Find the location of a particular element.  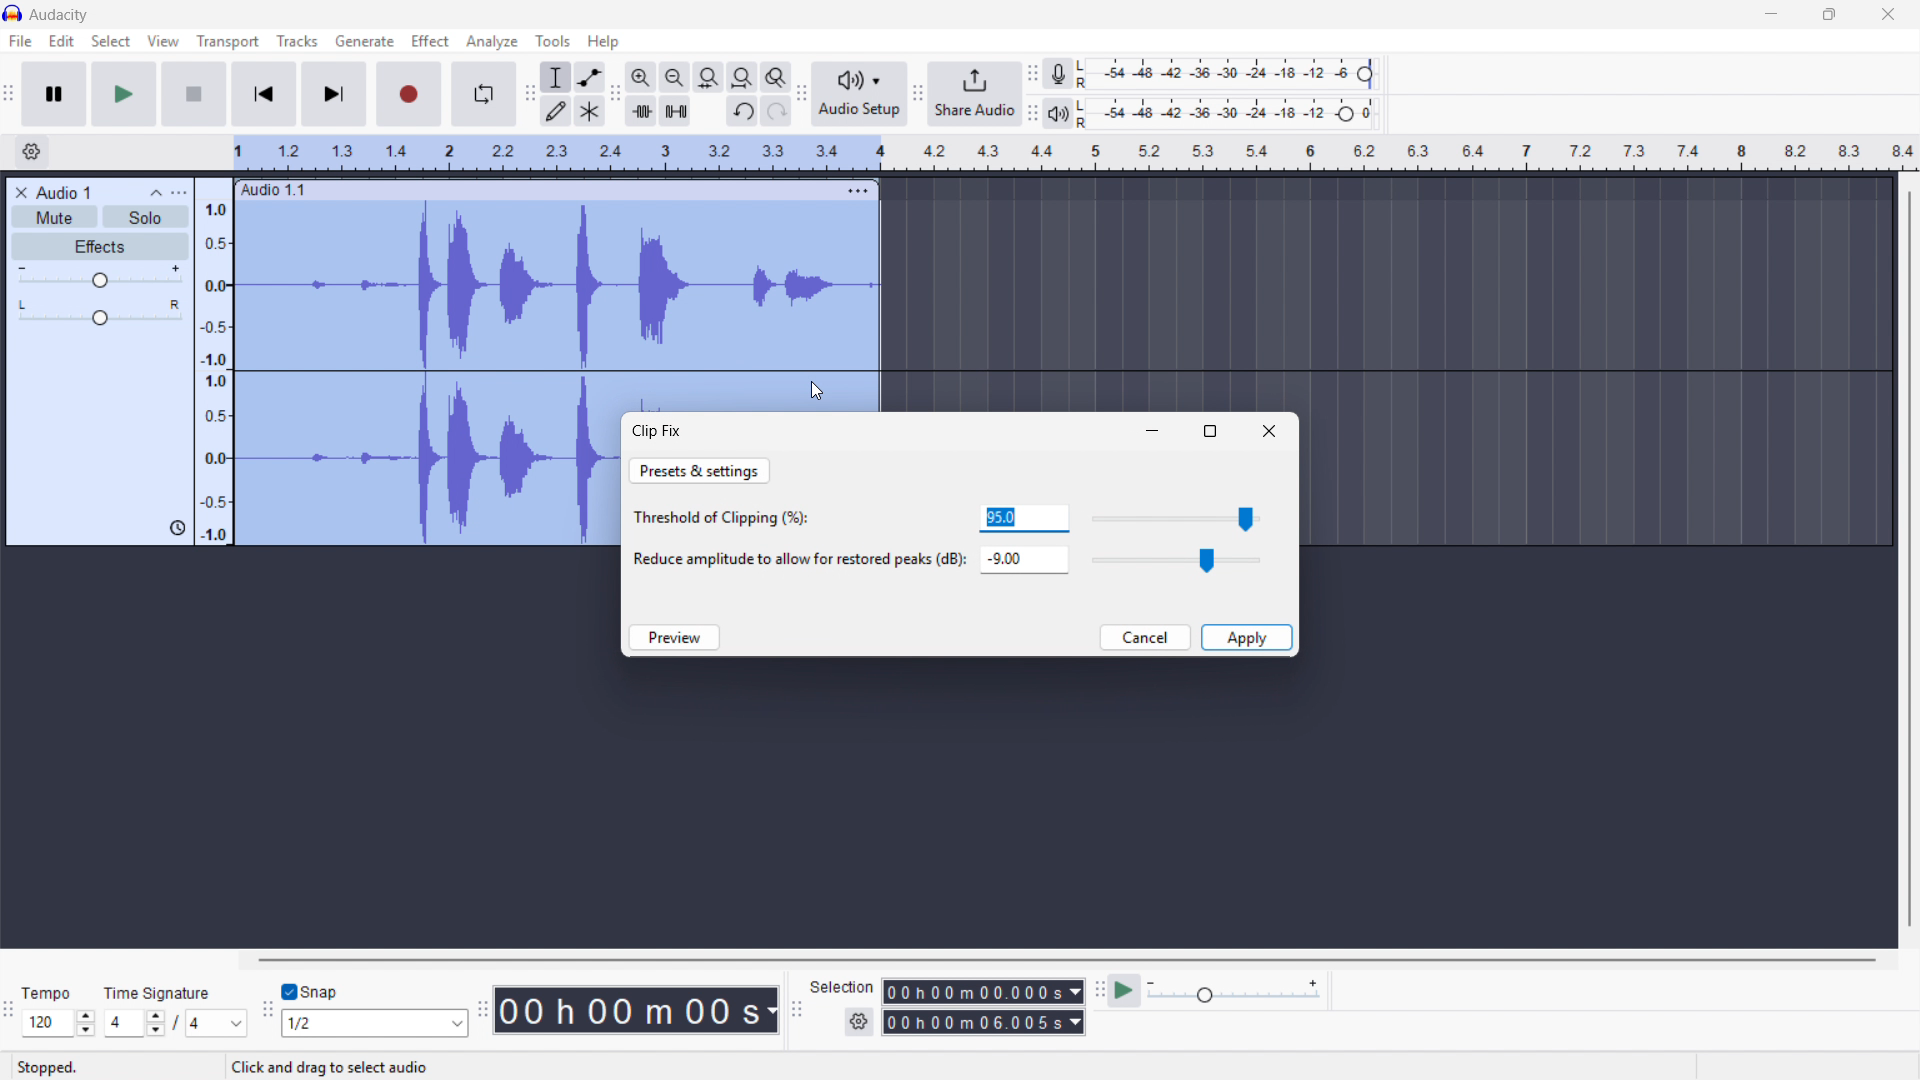

Help is located at coordinates (604, 42).